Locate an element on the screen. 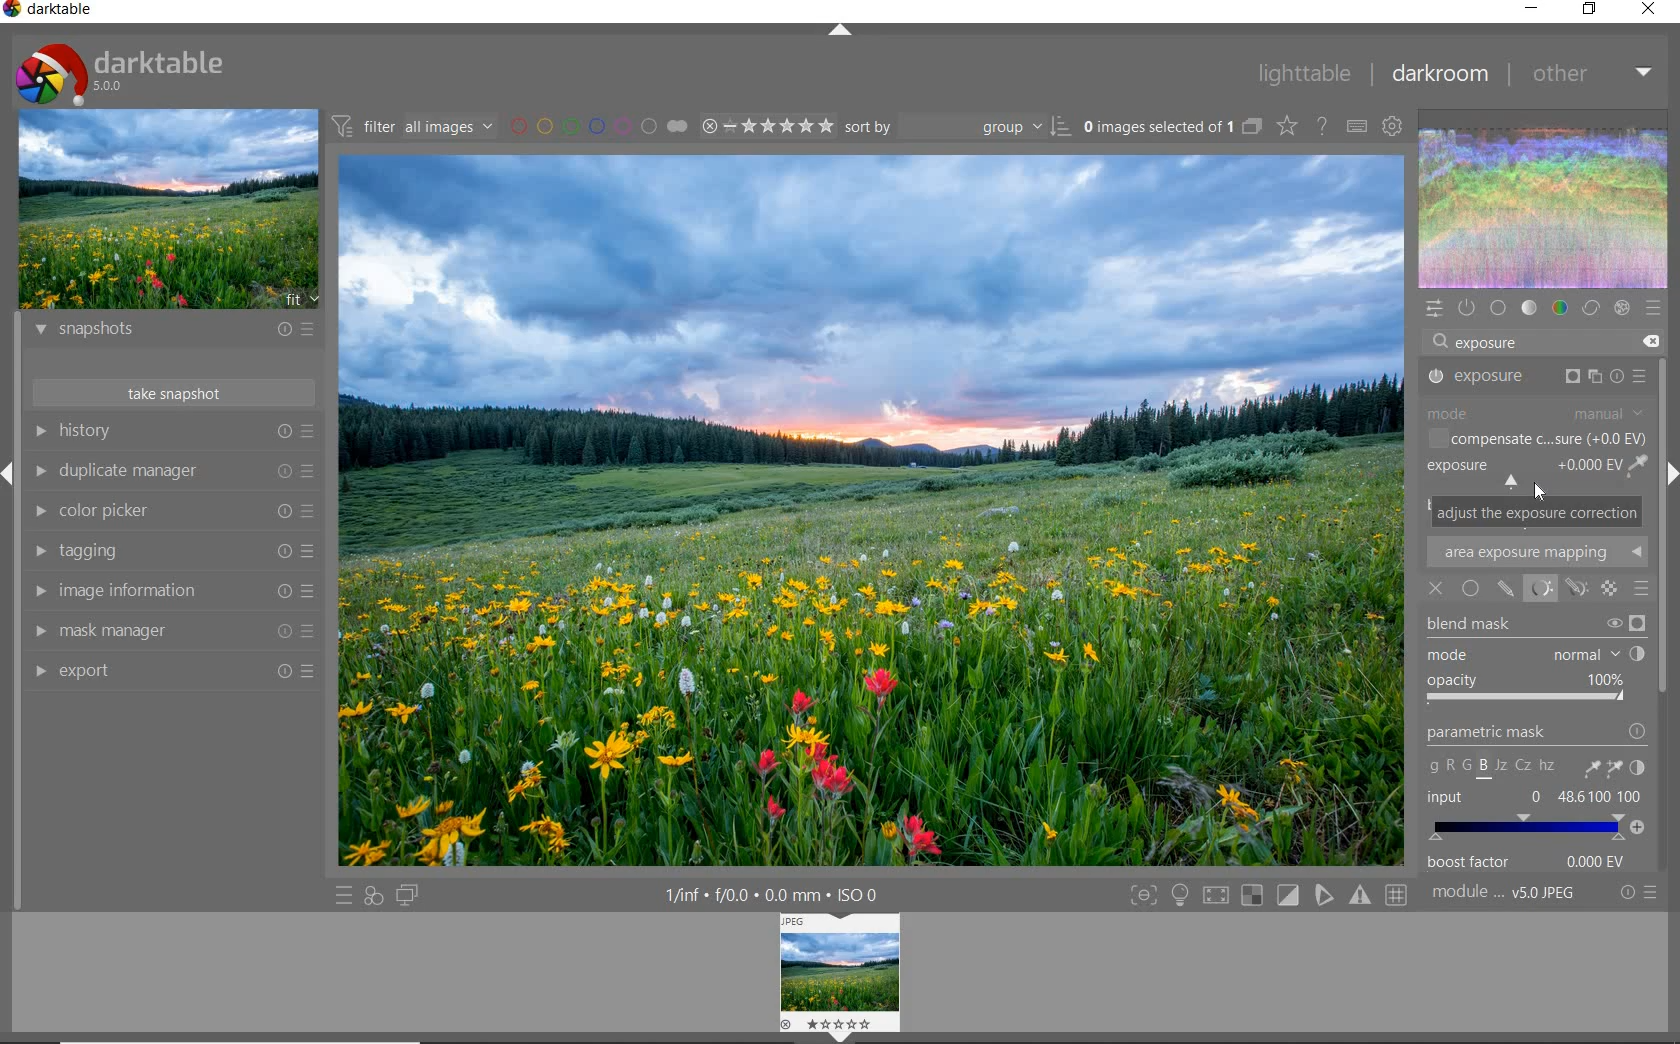 The height and width of the screenshot is (1044, 1680). export is located at coordinates (175, 672).